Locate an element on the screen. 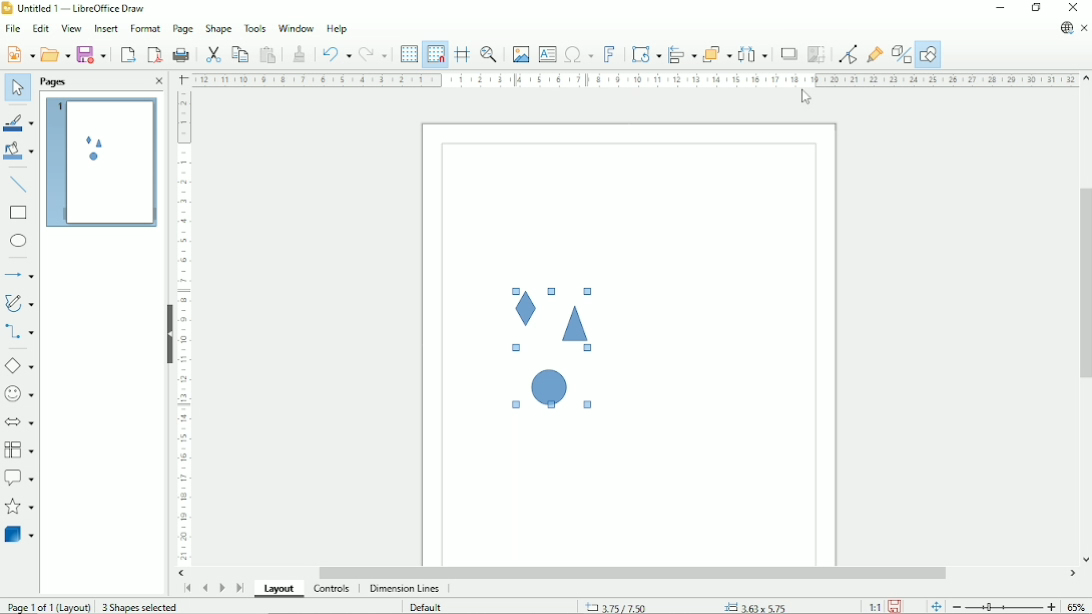 This screenshot has height=614, width=1092. Helplines while moving is located at coordinates (461, 54).